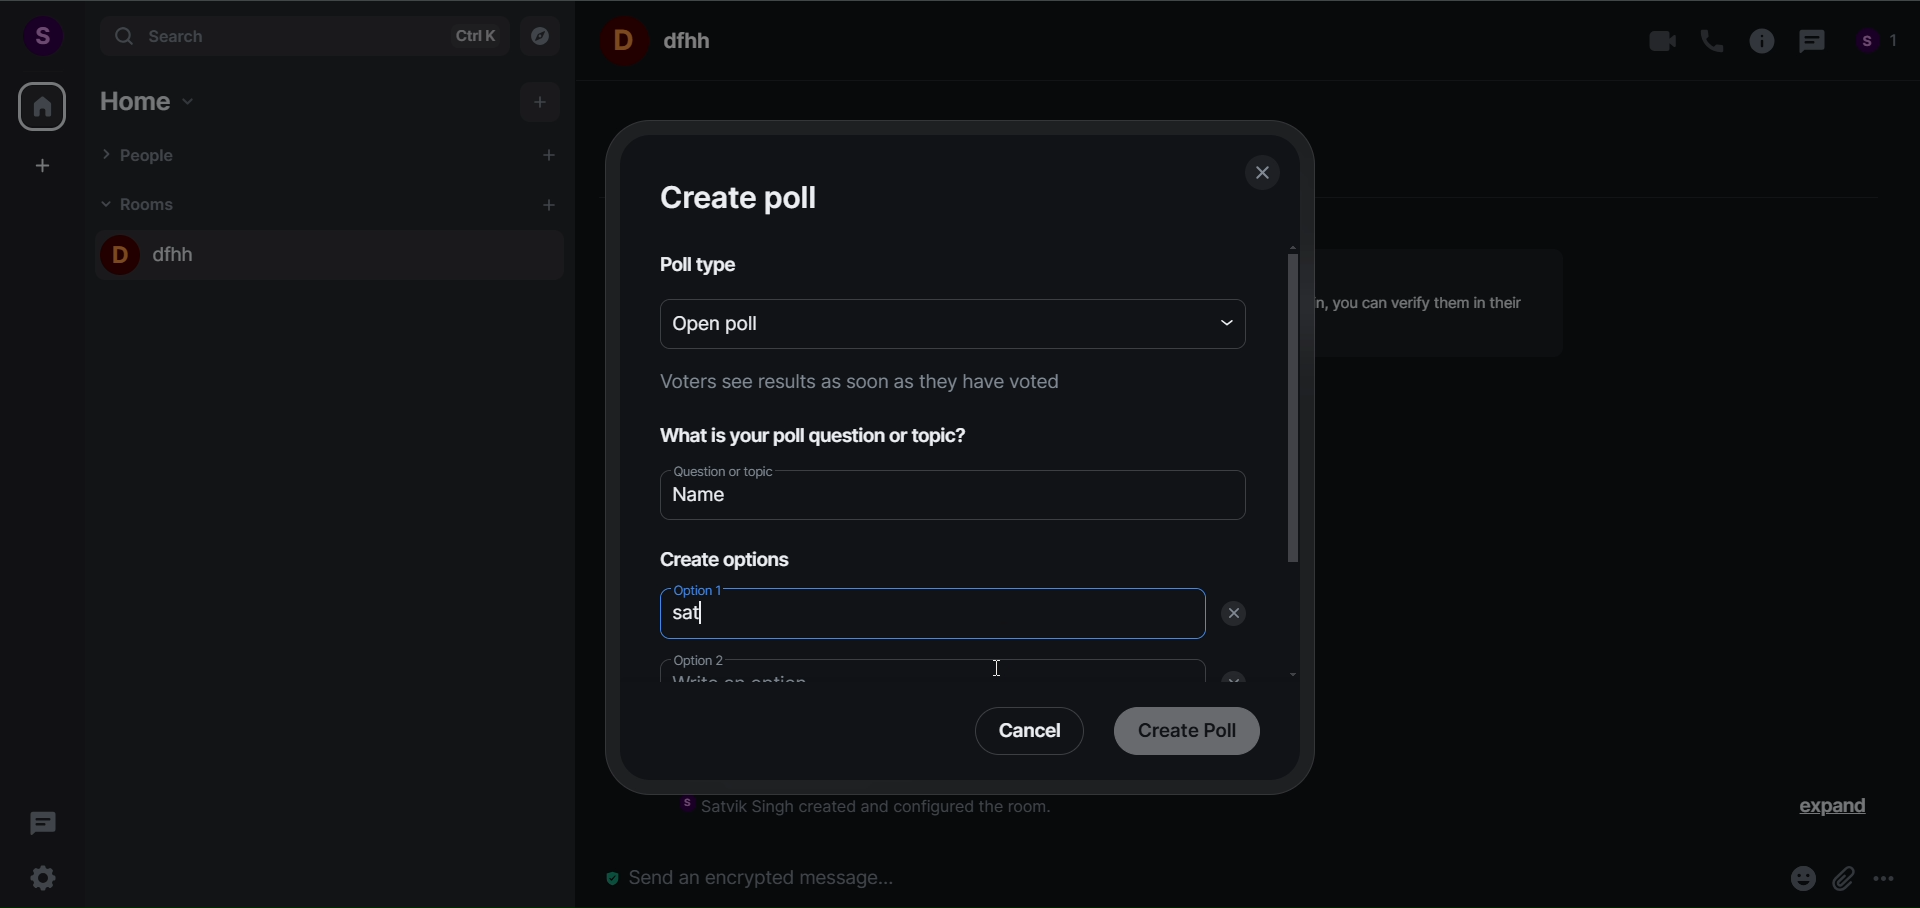 The width and height of the screenshot is (1920, 908). Describe the element at coordinates (925, 615) in the screenshot. I see `option 1` at that location.